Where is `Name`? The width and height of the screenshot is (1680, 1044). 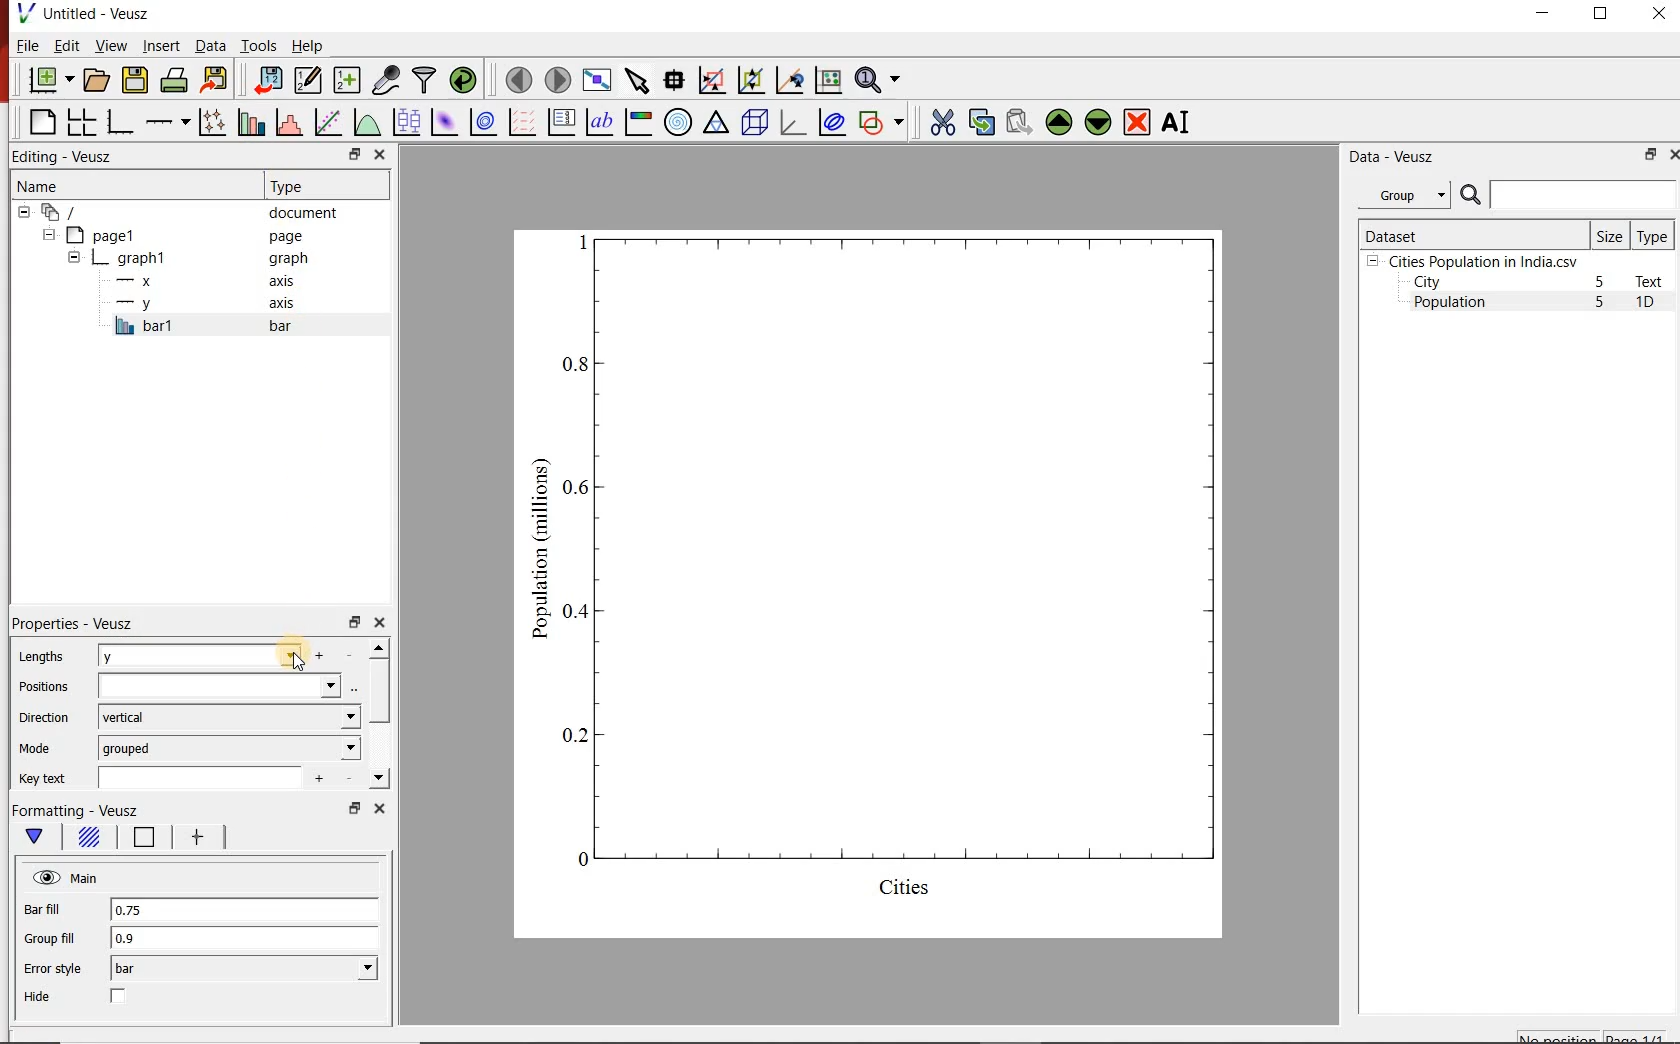
Name is located at coordinates (113, 185).